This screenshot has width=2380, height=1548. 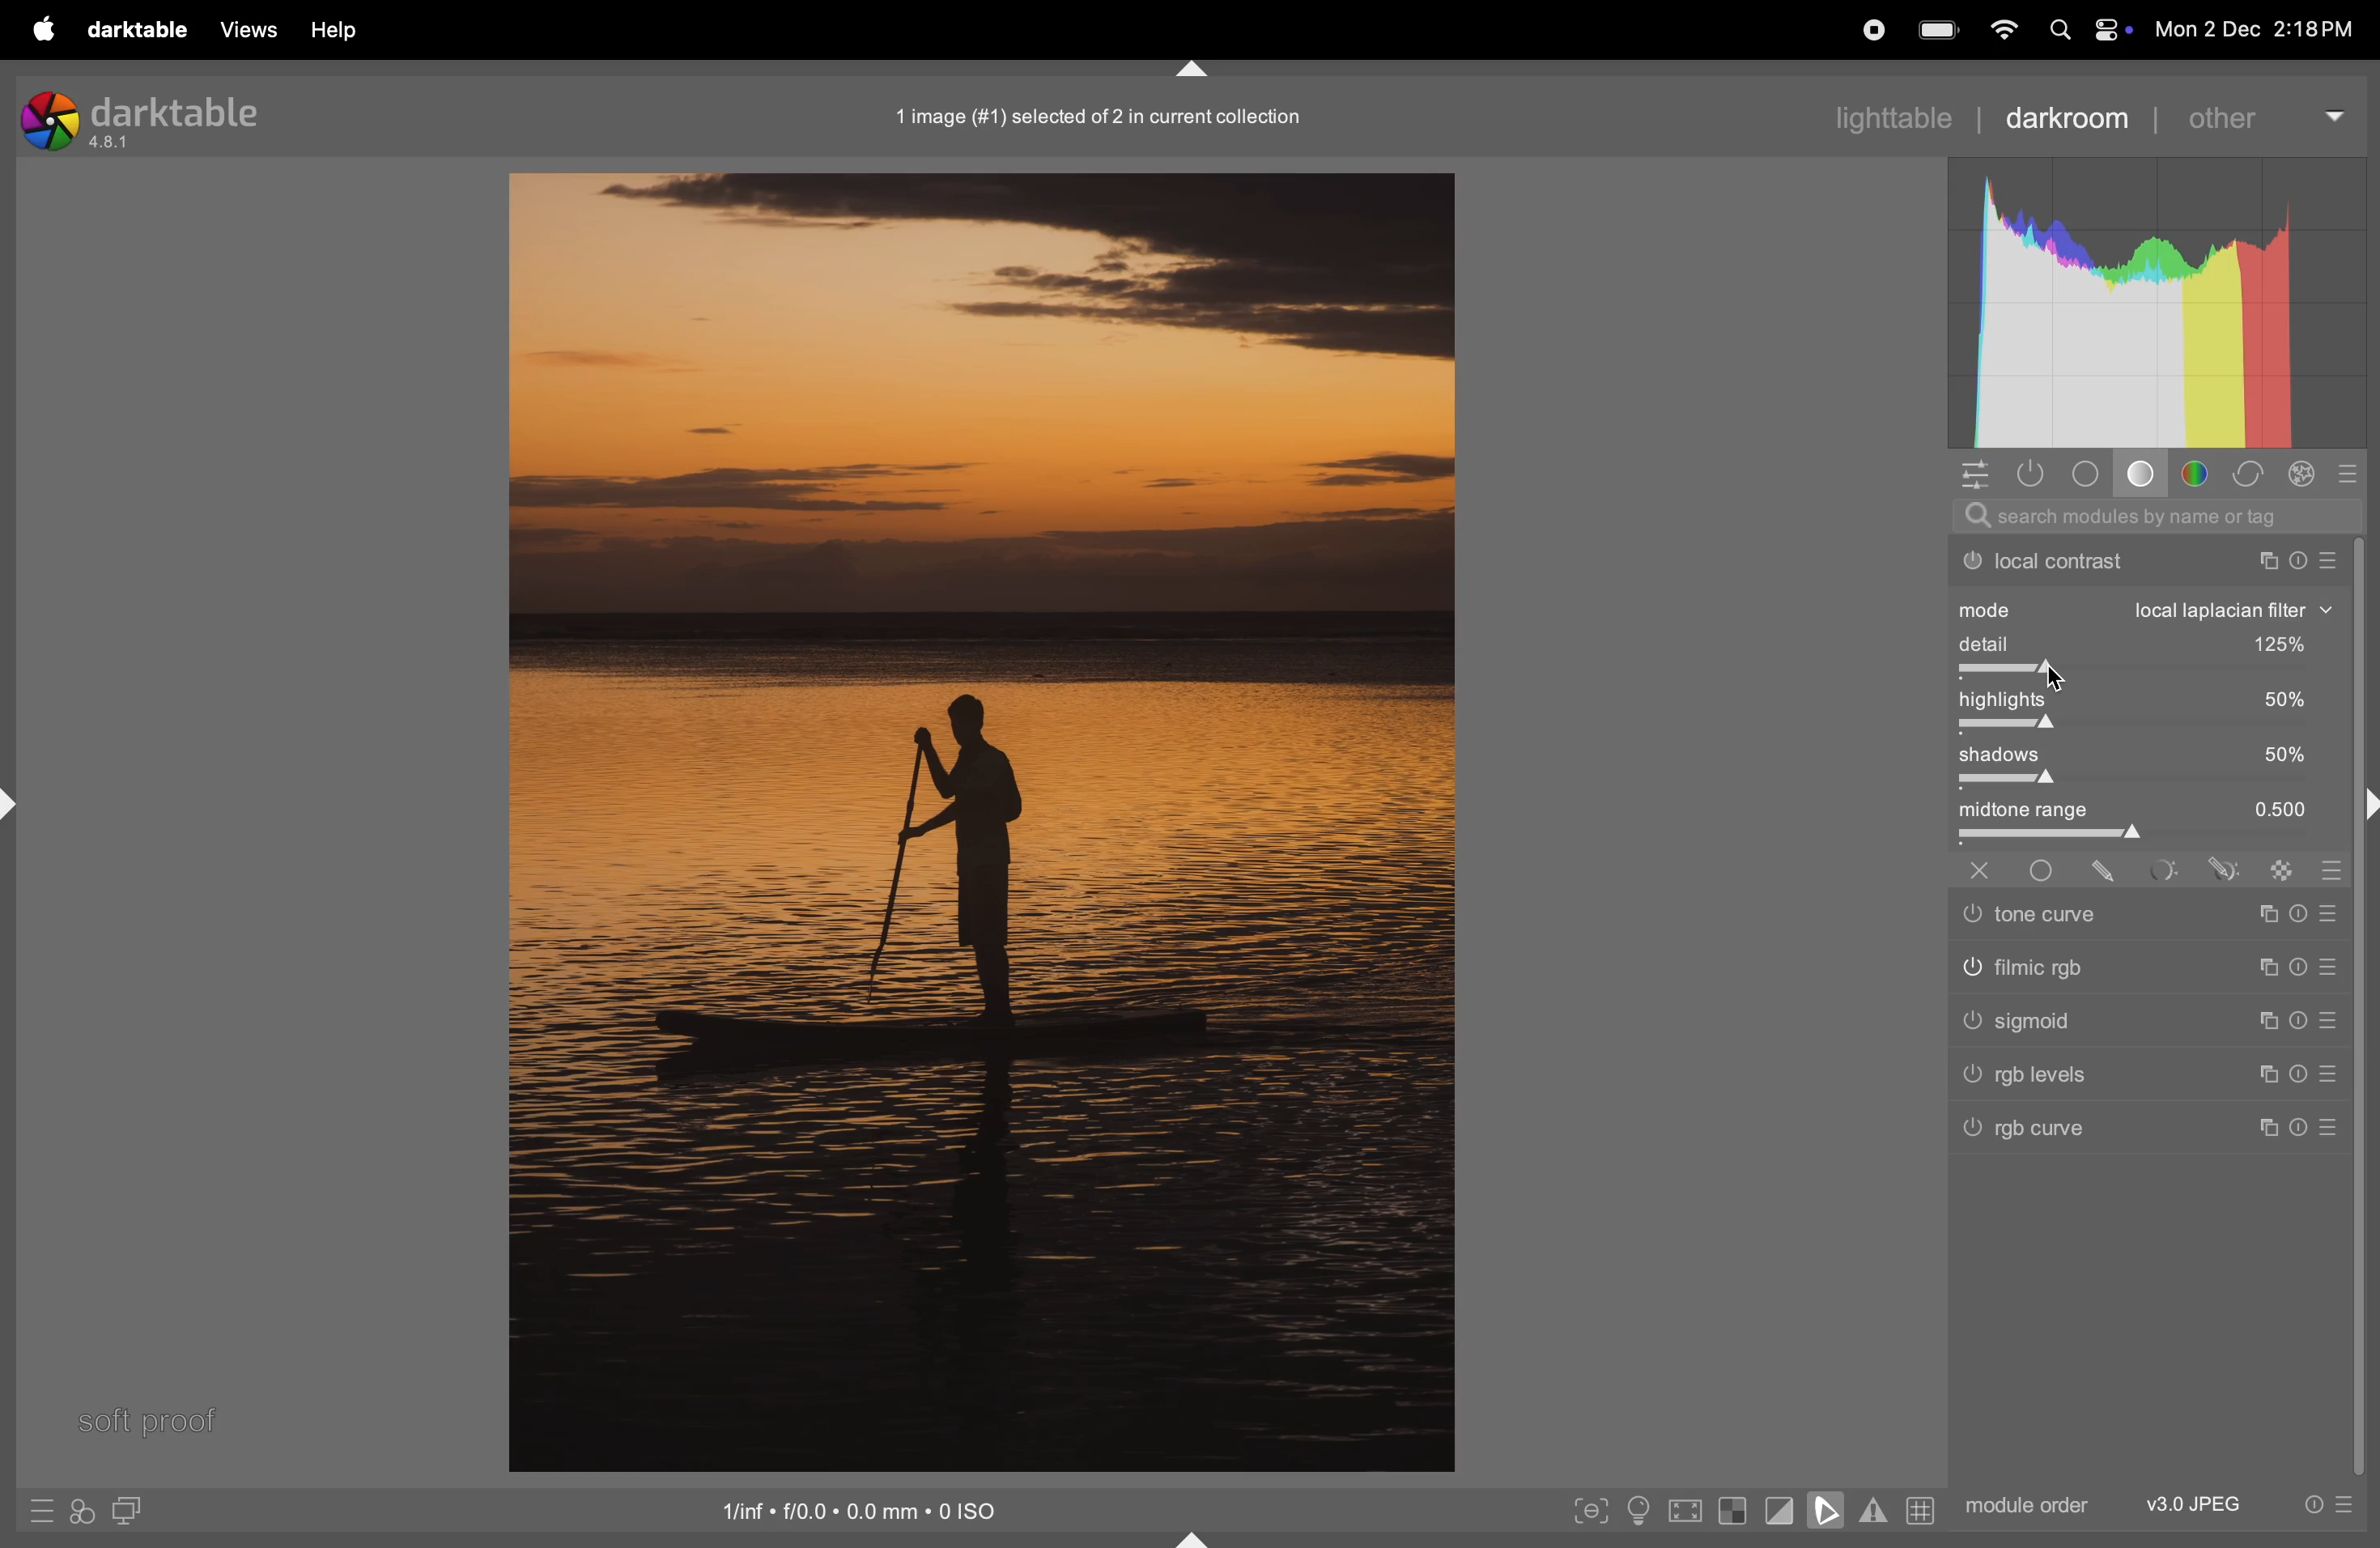 What do you see at coordinates (1637, 1510) in the screenshot?
I see `toggle iso conditions` at bounding box center [1637, 1510].